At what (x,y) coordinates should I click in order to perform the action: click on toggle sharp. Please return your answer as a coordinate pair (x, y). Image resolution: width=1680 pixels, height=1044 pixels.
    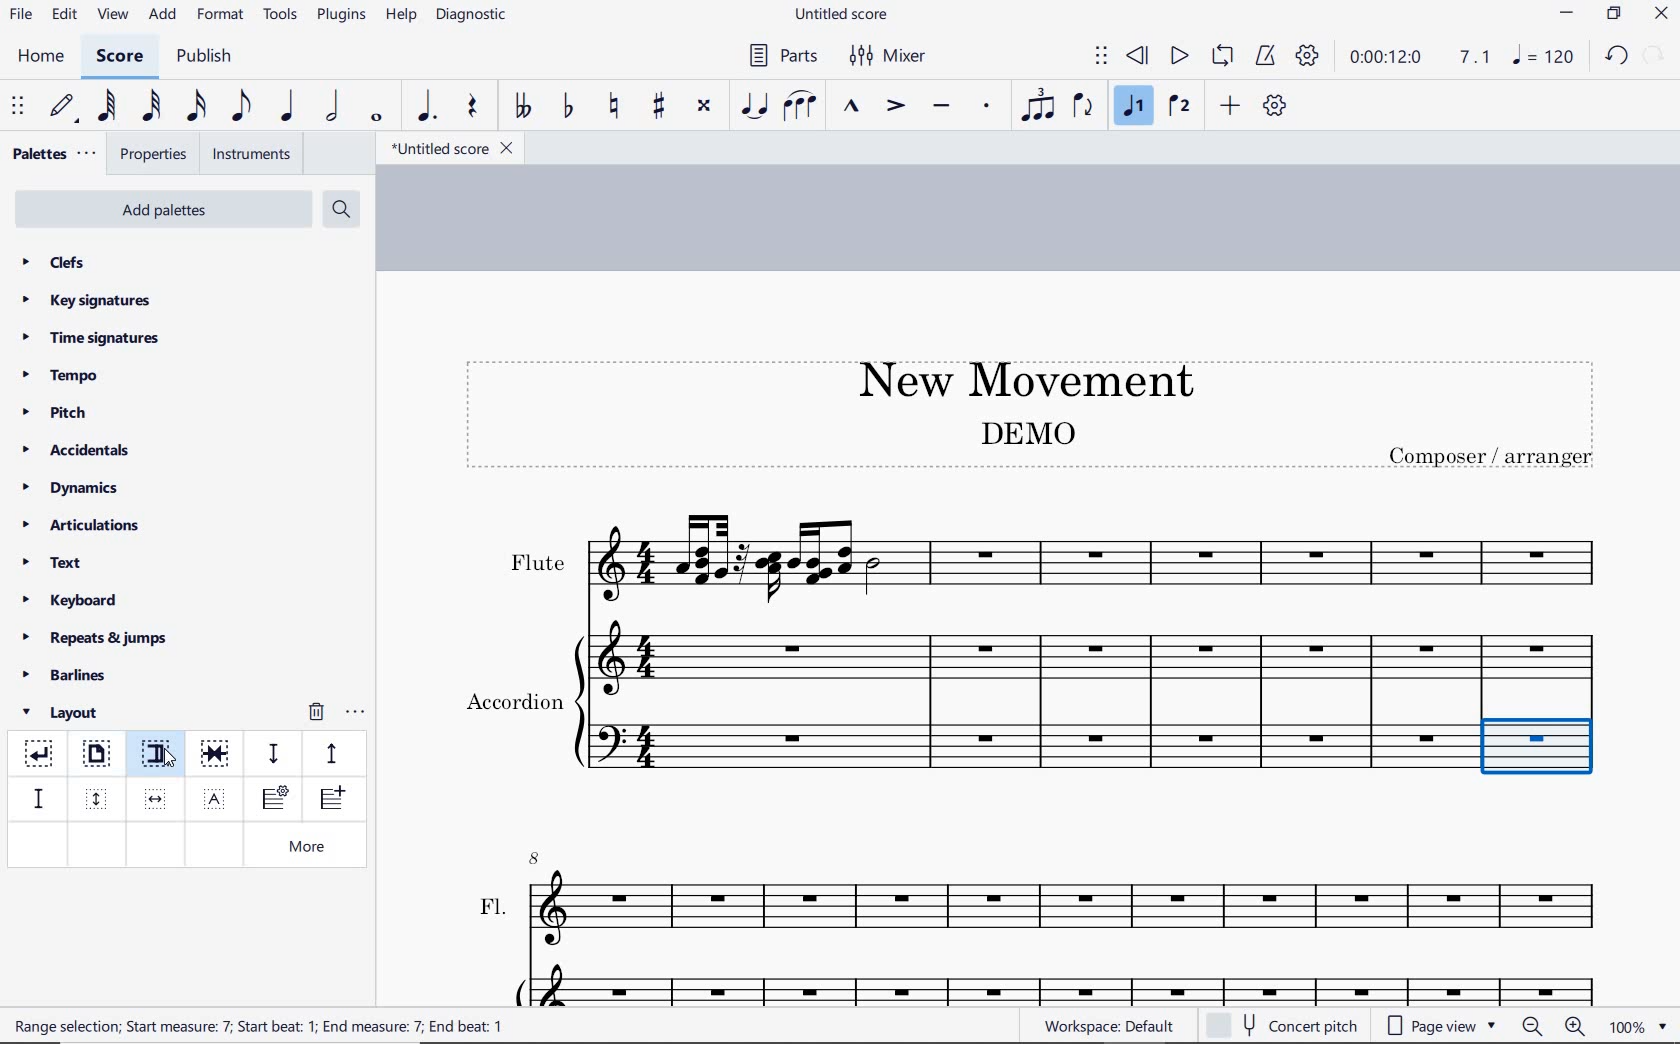
    Looking at the image, I should click on (661, 107).